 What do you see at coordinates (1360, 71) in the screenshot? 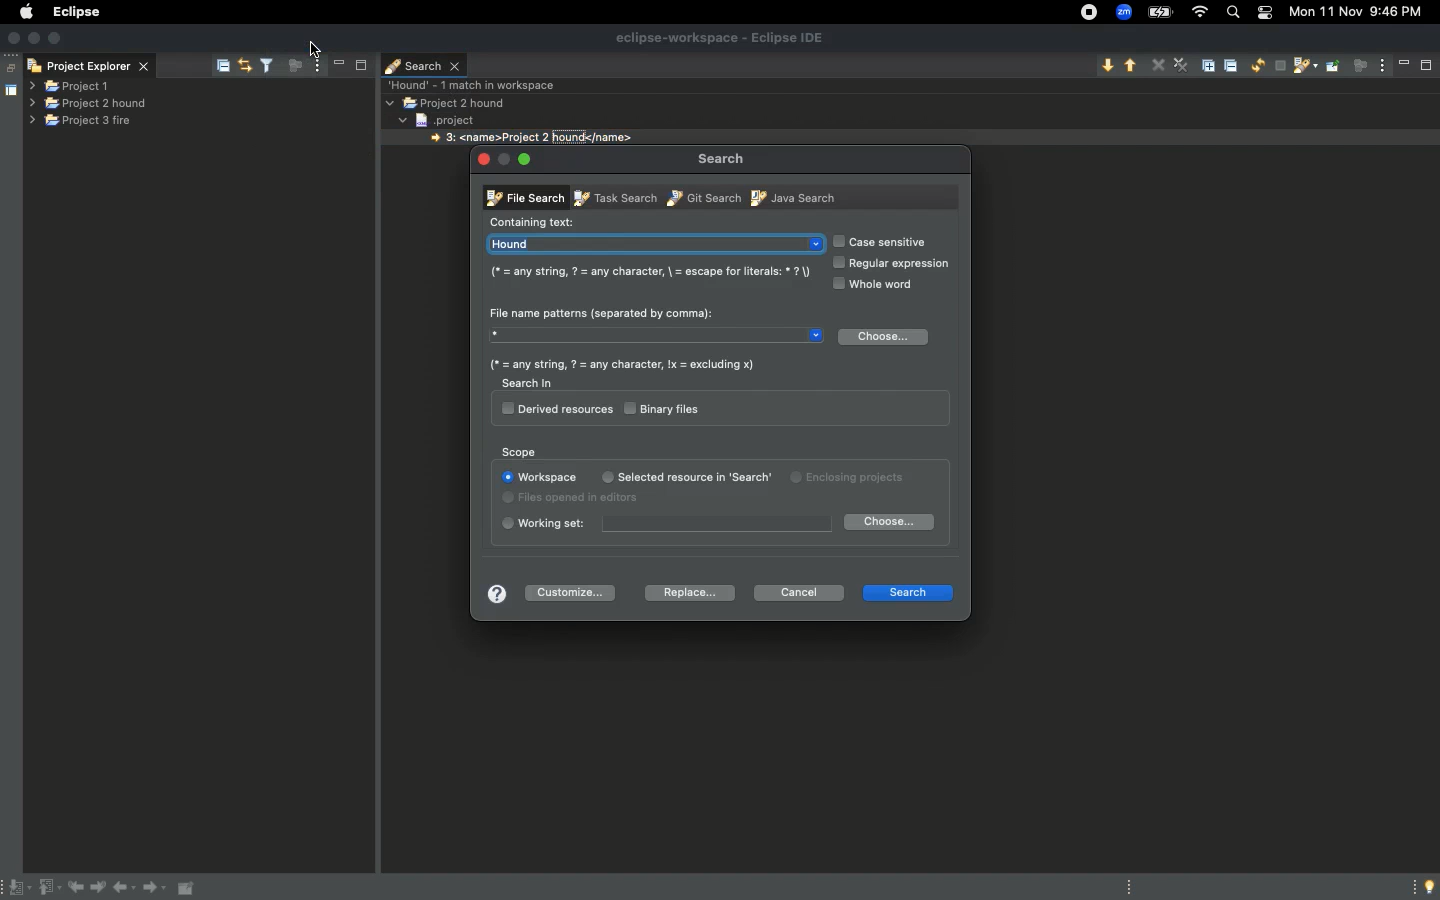
I see `focus on active activity` at bounding box center [1360, 71].